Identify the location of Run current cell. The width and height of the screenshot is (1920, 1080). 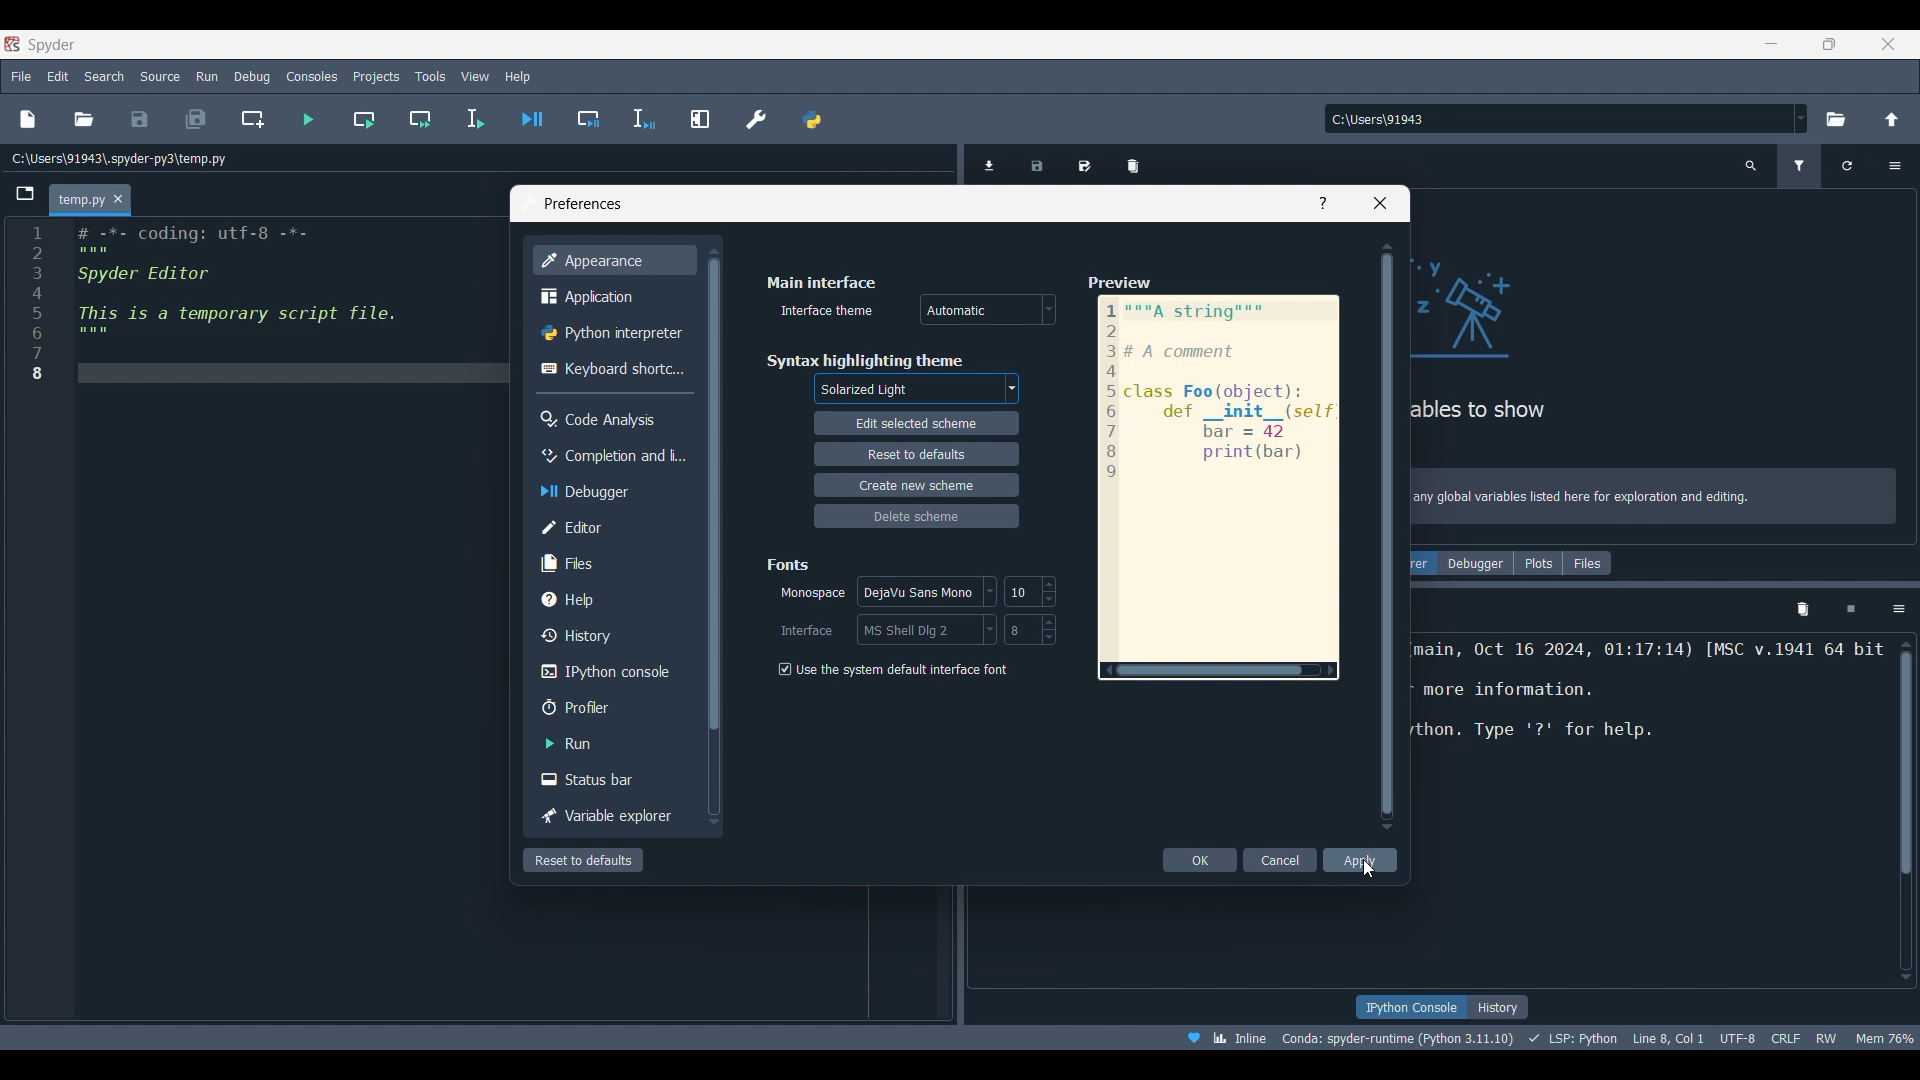
(363, 119).